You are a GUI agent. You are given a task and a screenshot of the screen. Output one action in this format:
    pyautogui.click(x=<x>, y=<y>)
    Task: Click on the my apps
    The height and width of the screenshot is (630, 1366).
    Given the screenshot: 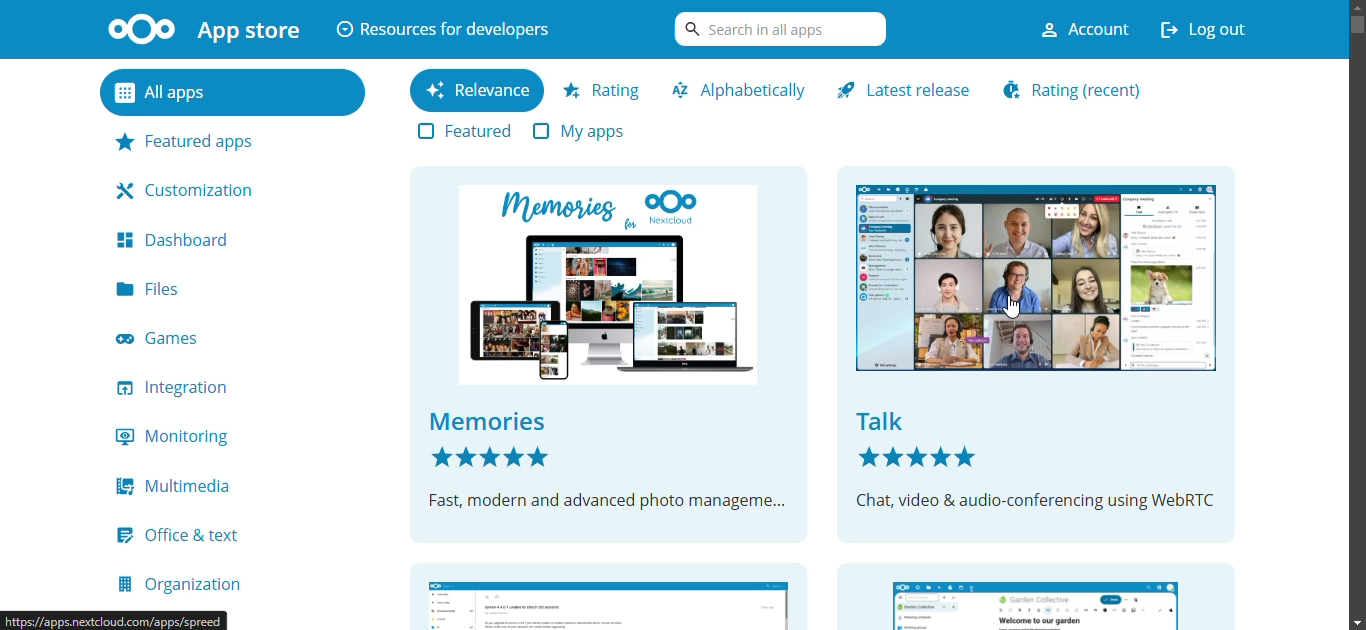 What is the action you would take?
    pyautogui.click(x=586, y=131)
    